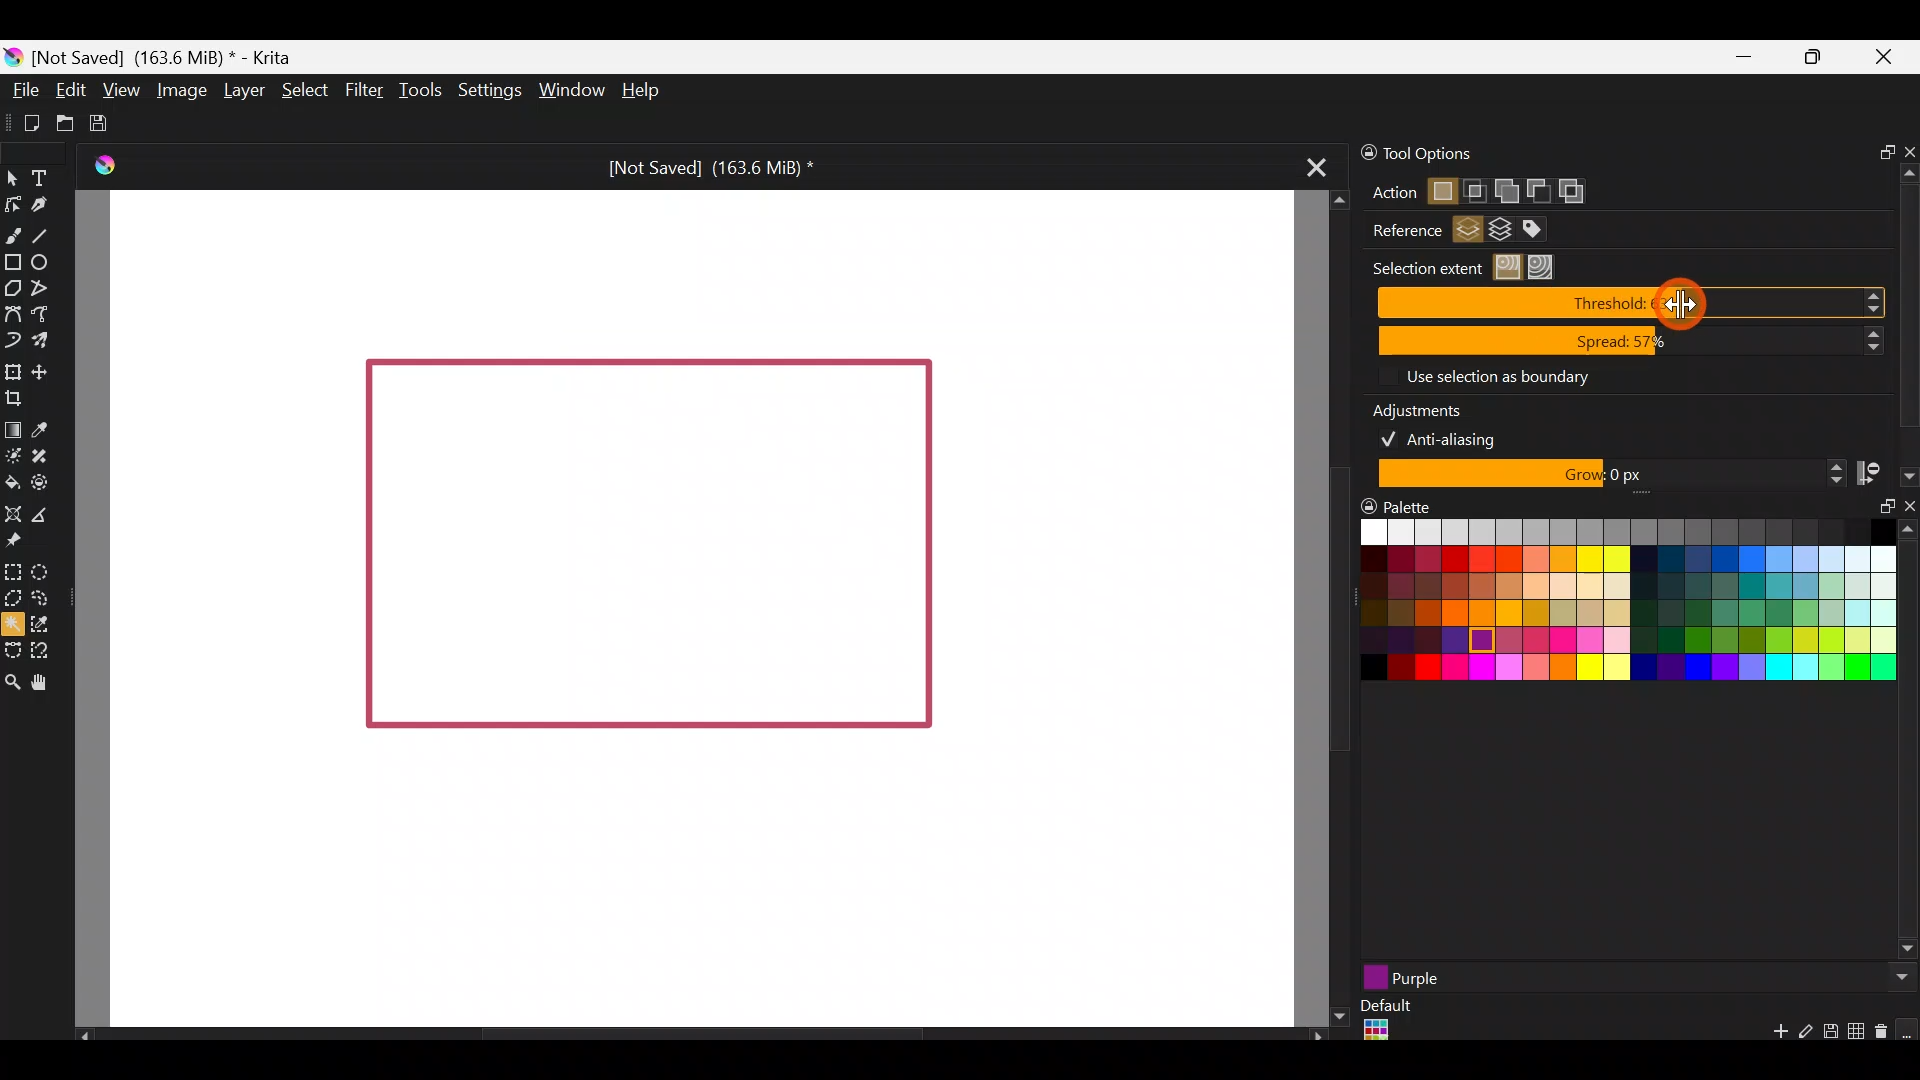 The image size is (1920, 1080). I want to click on Smart patch tool, so click(48, 454).